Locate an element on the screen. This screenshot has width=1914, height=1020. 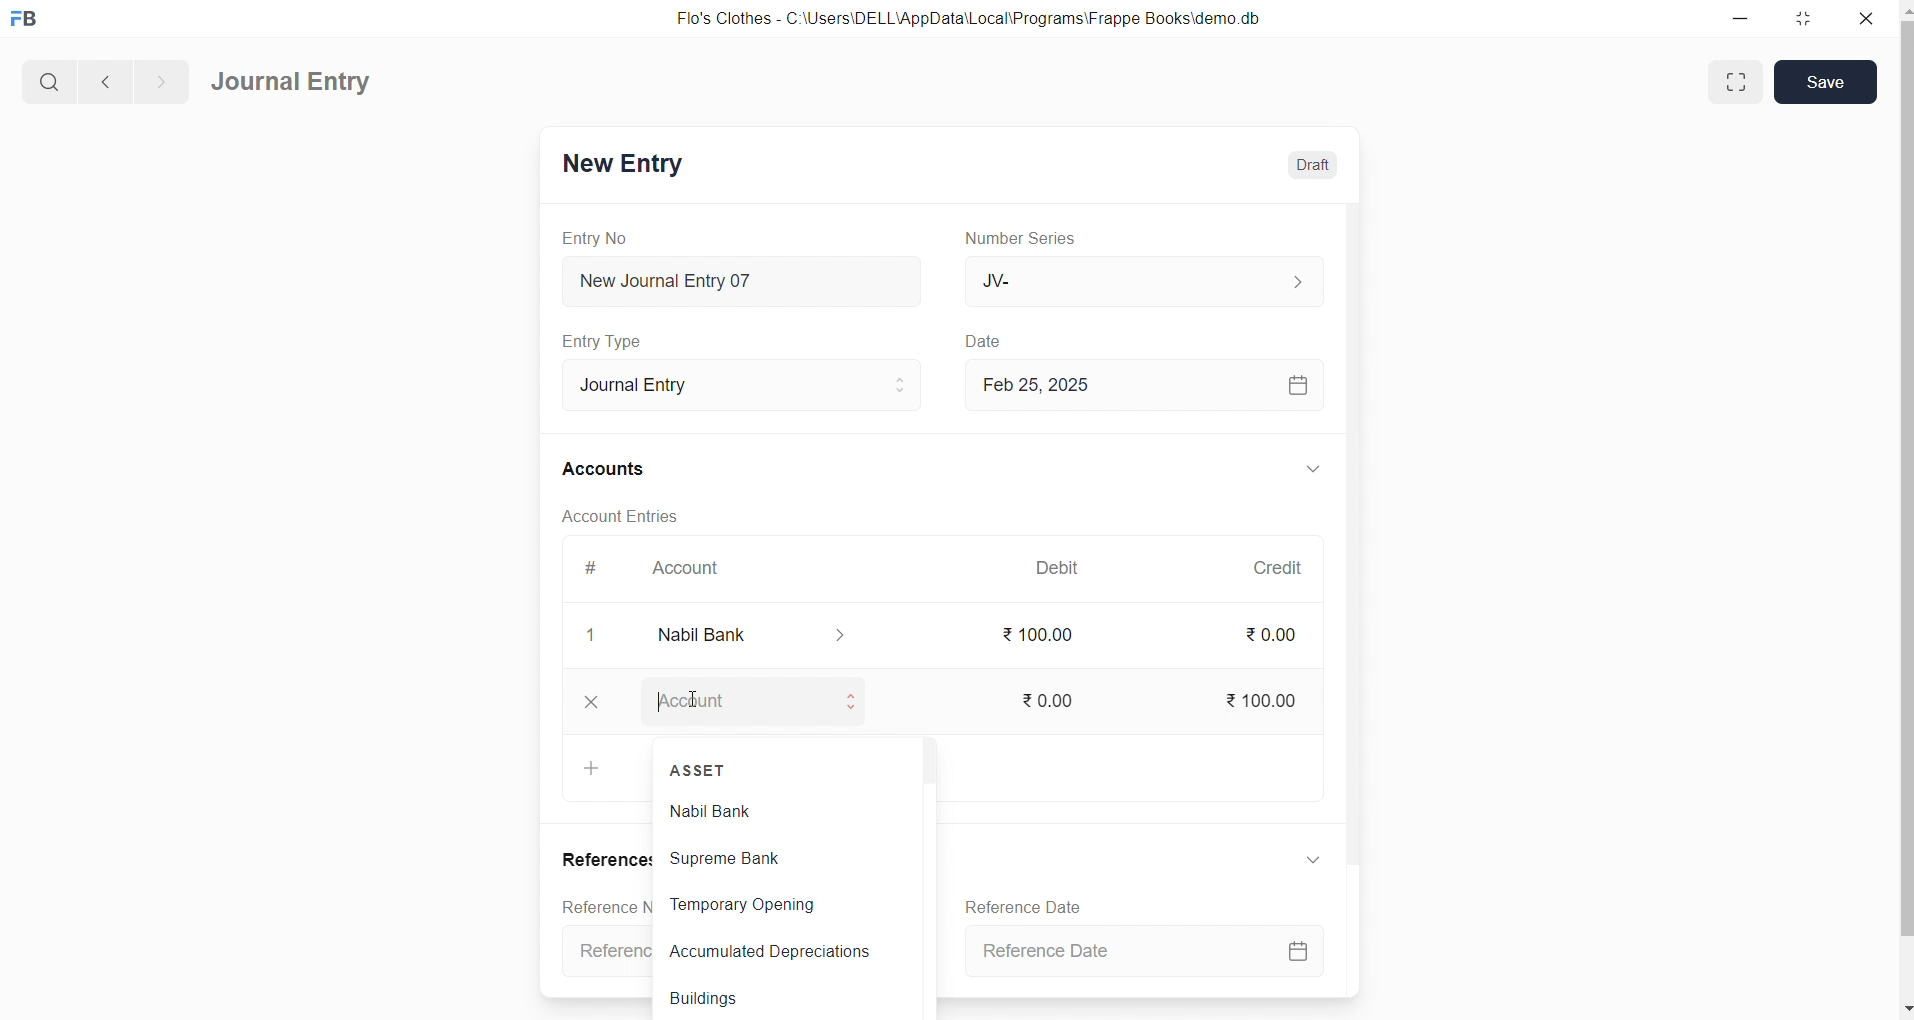
minimize is located at coordinates (1742, 20).